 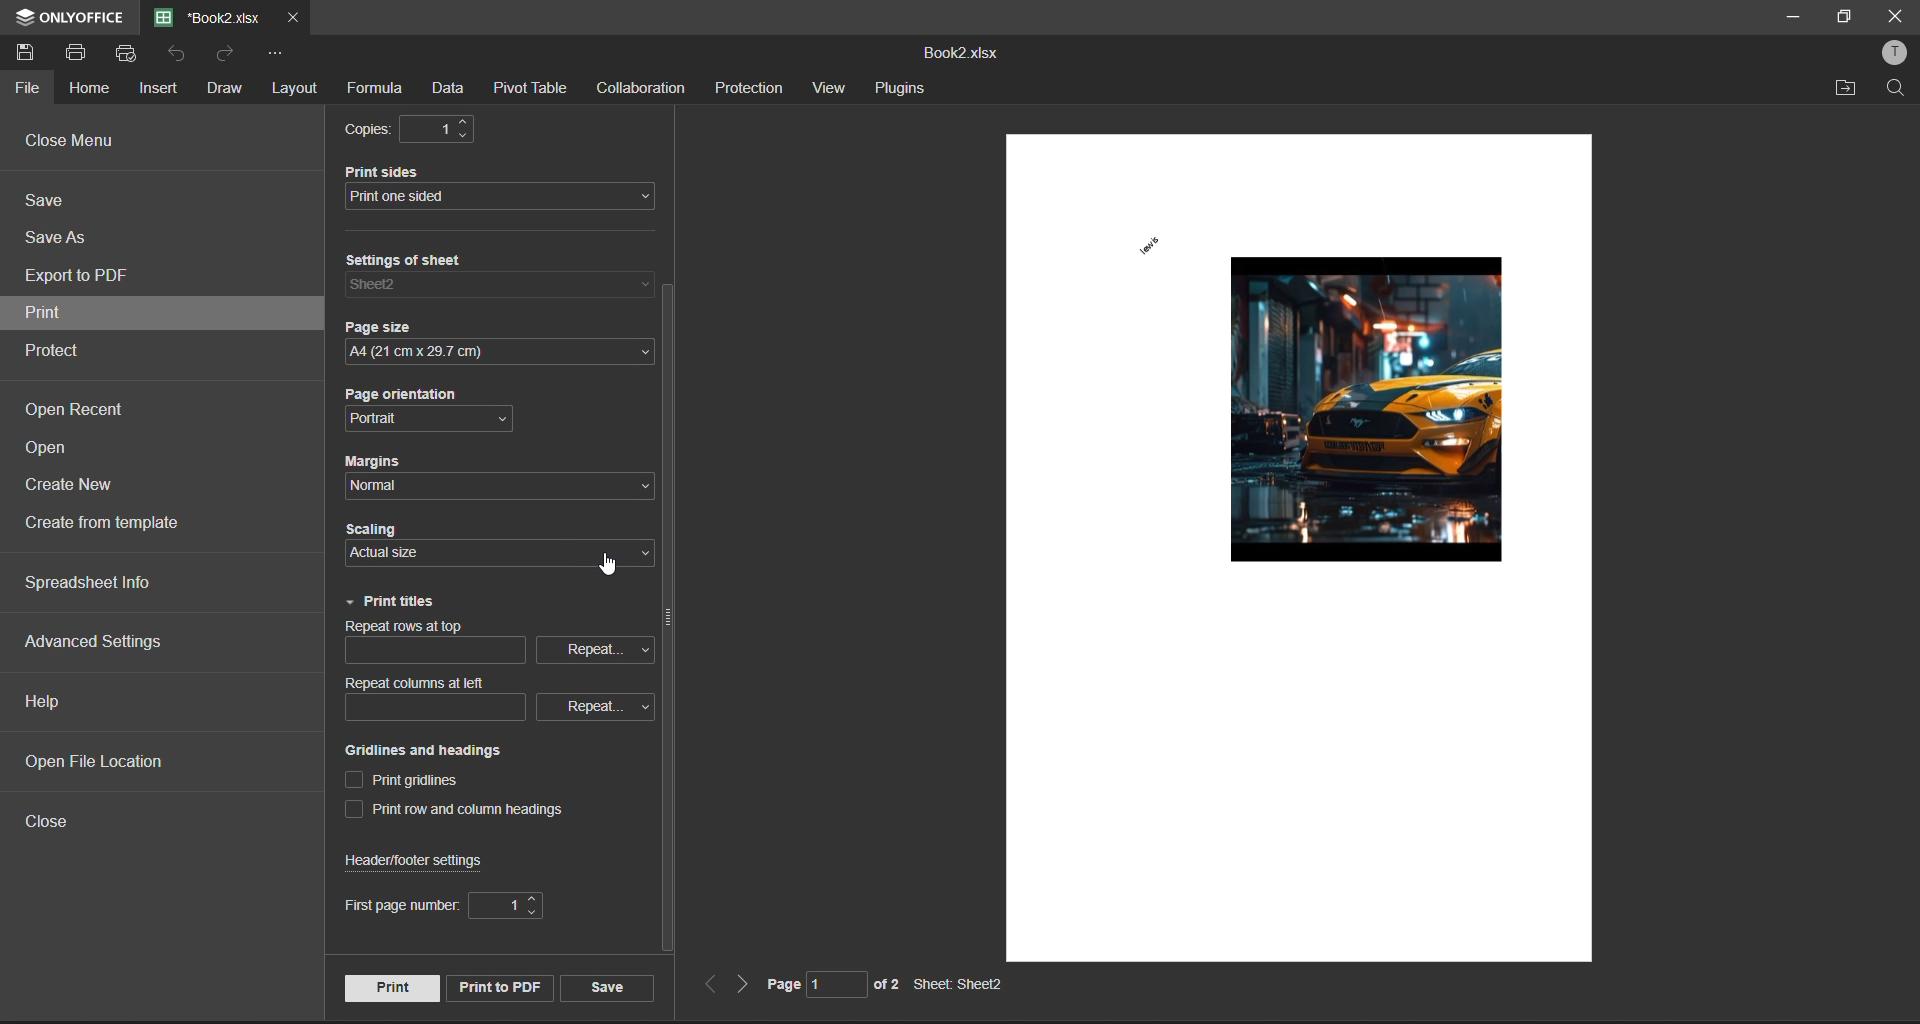 I want to click on repeat, so click(x=588, y=705).